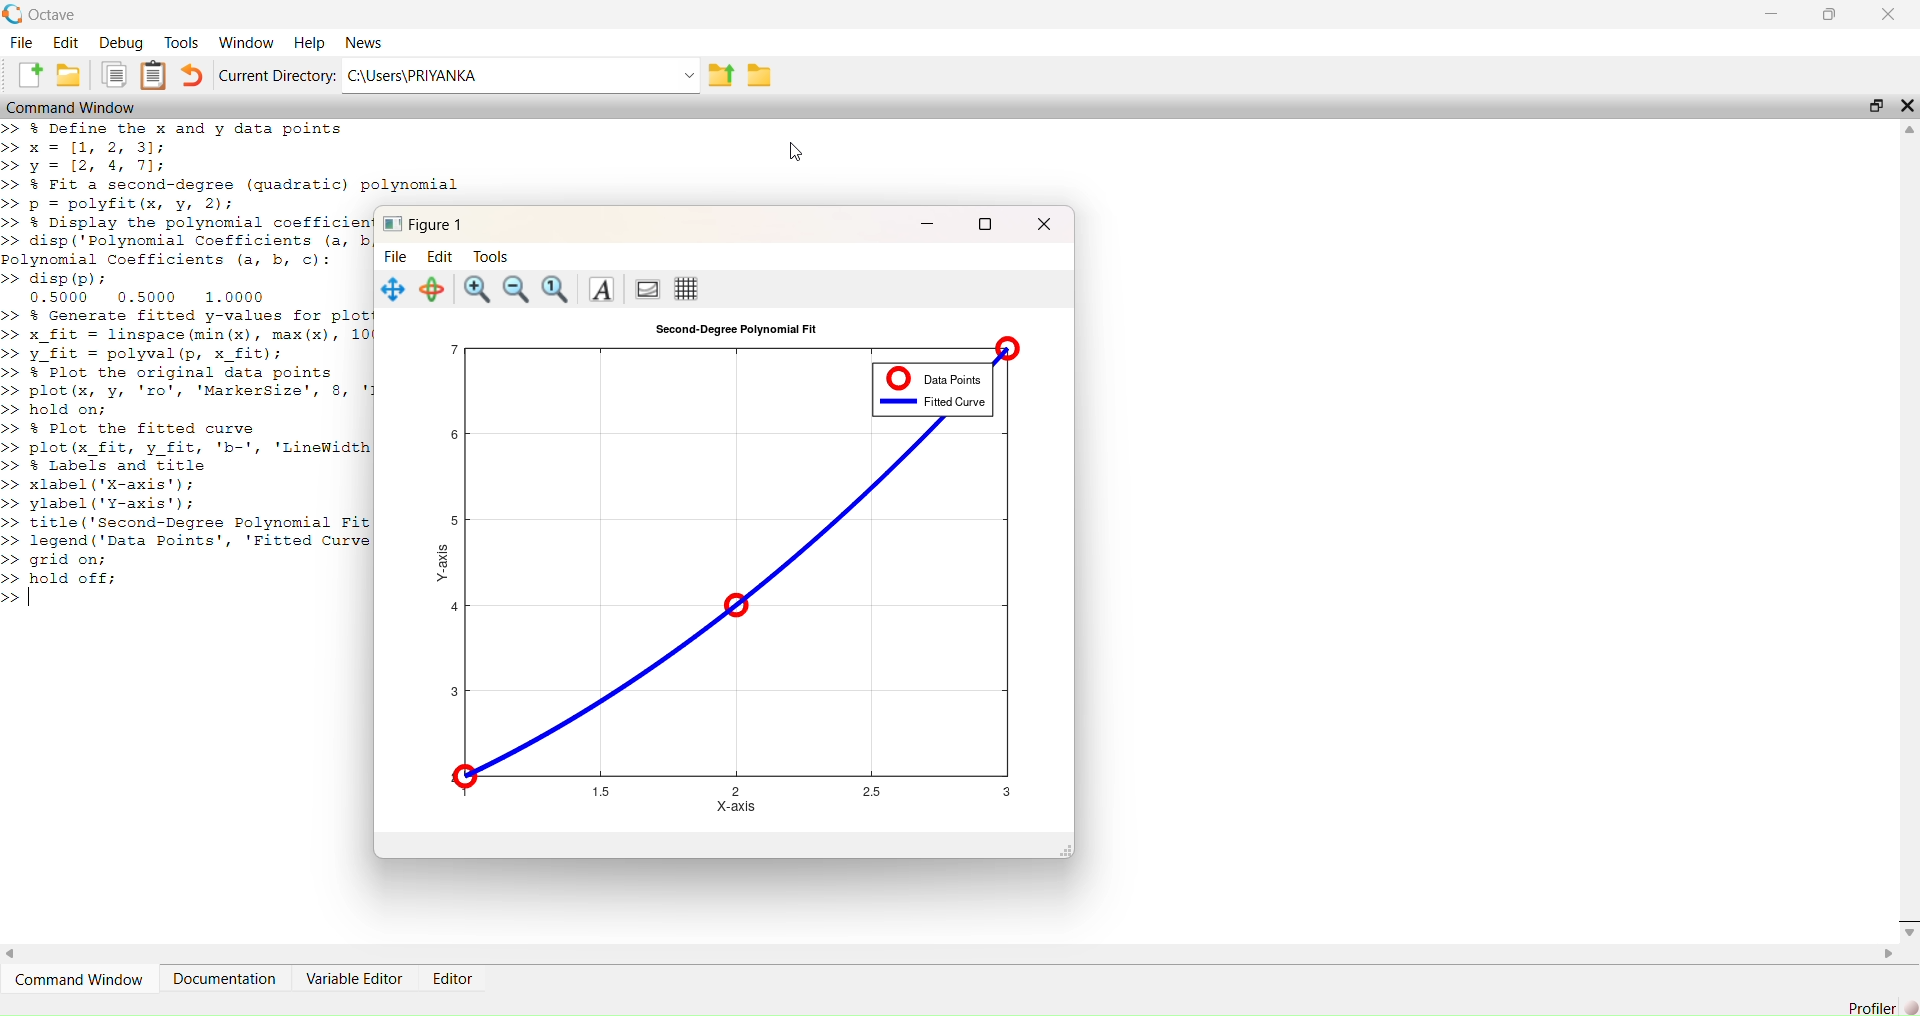  I want to click on Close, so click(1908, 924).